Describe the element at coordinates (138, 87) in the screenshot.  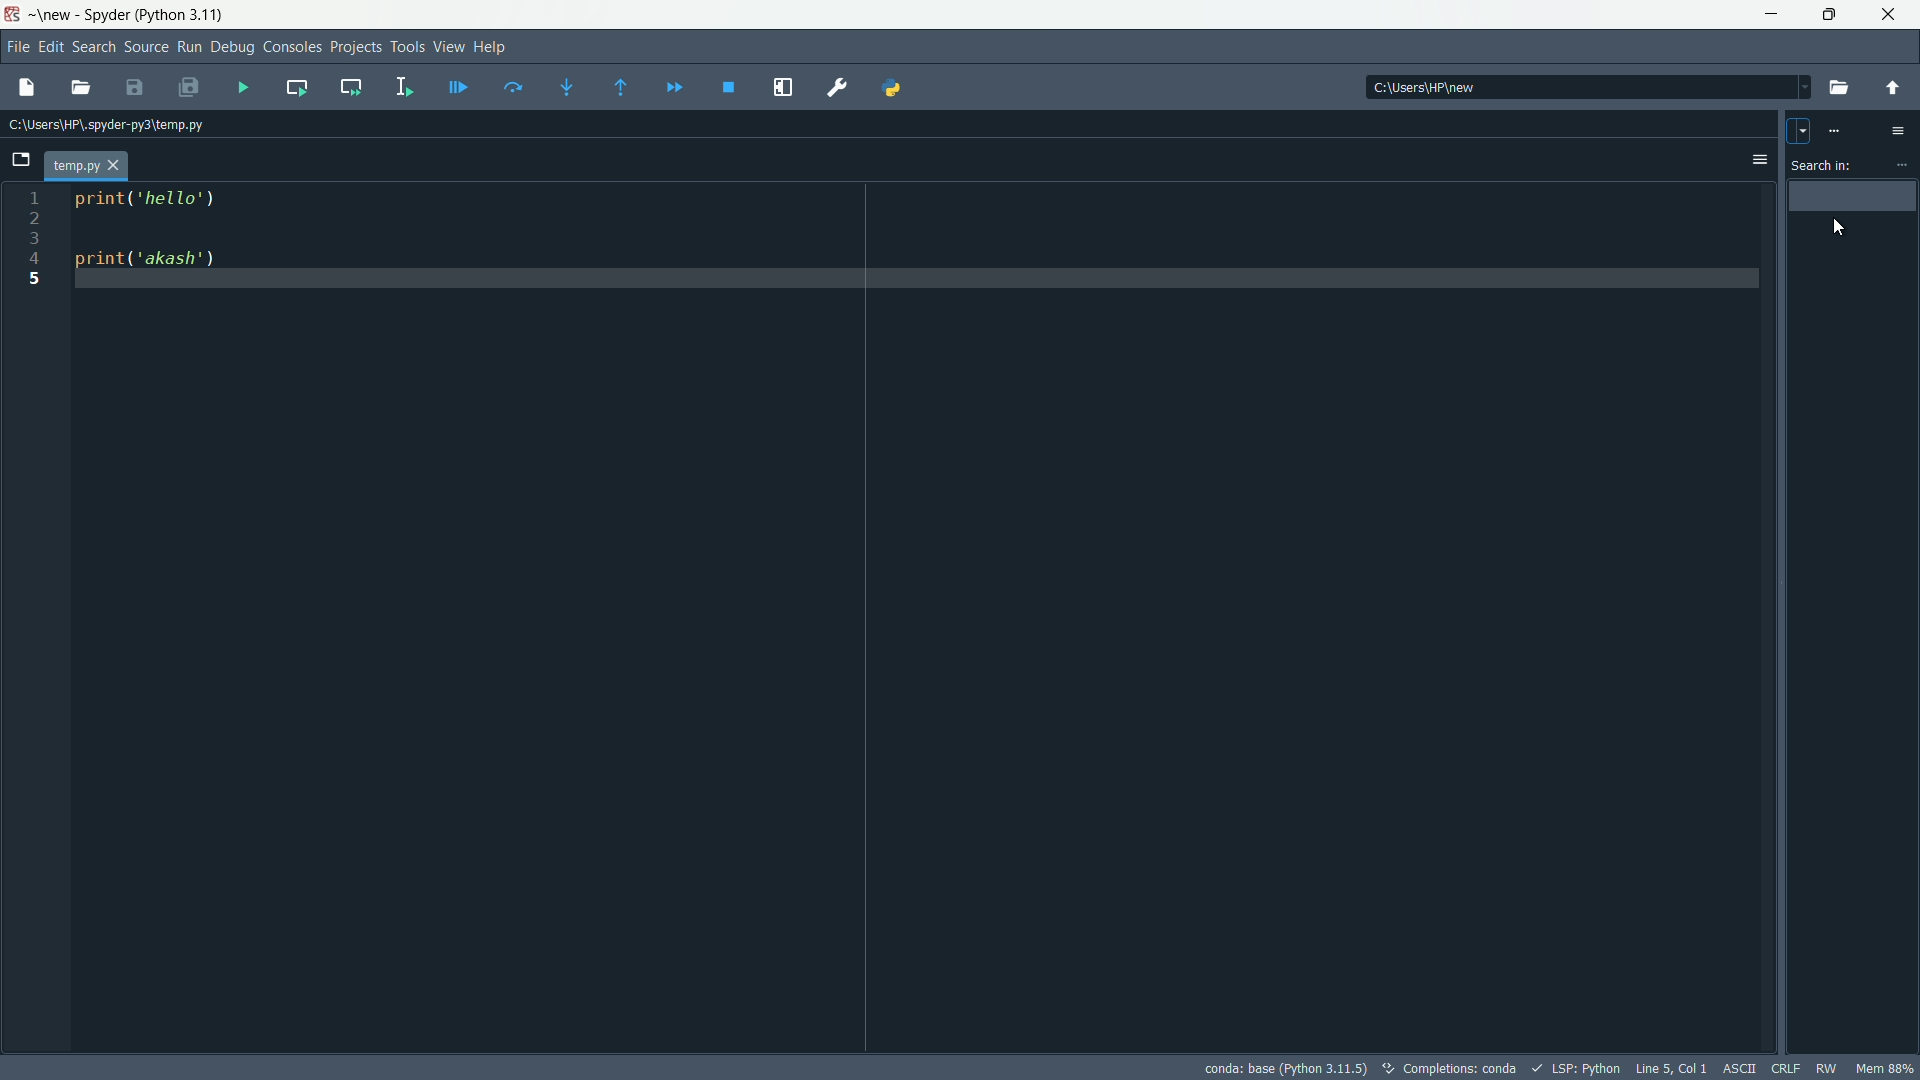
I see `save file` at that location.